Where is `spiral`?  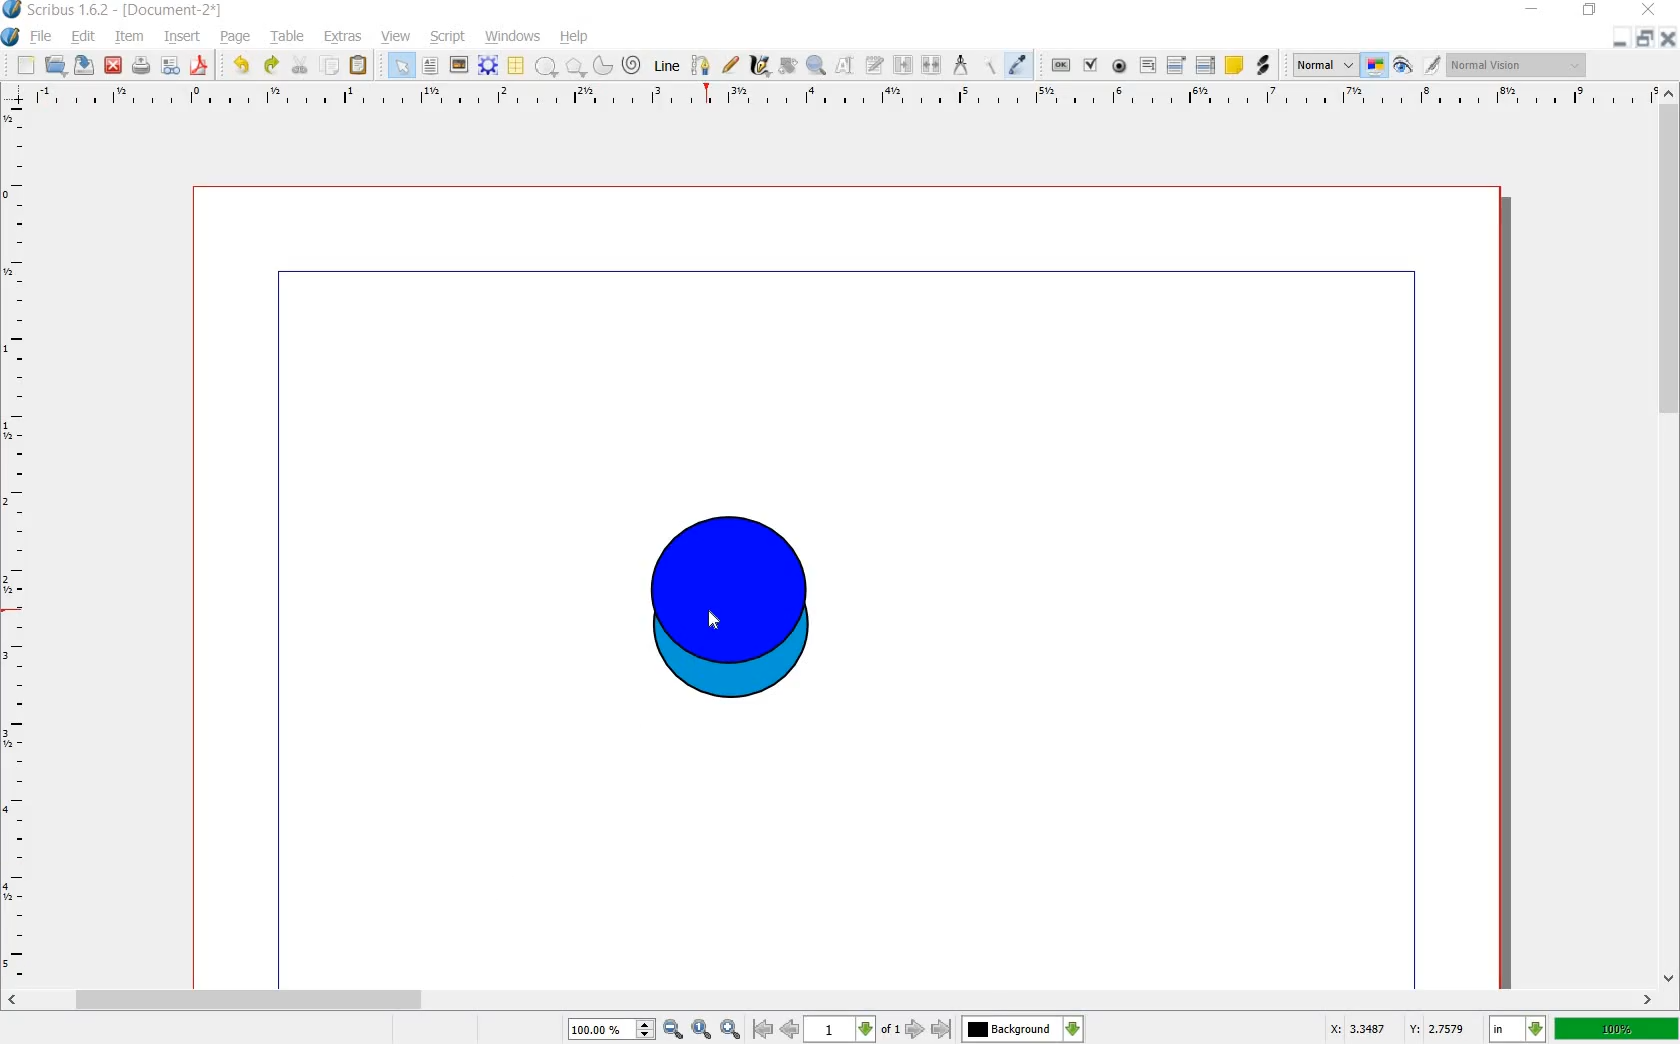 spiral is located at coordinates (631, 66).